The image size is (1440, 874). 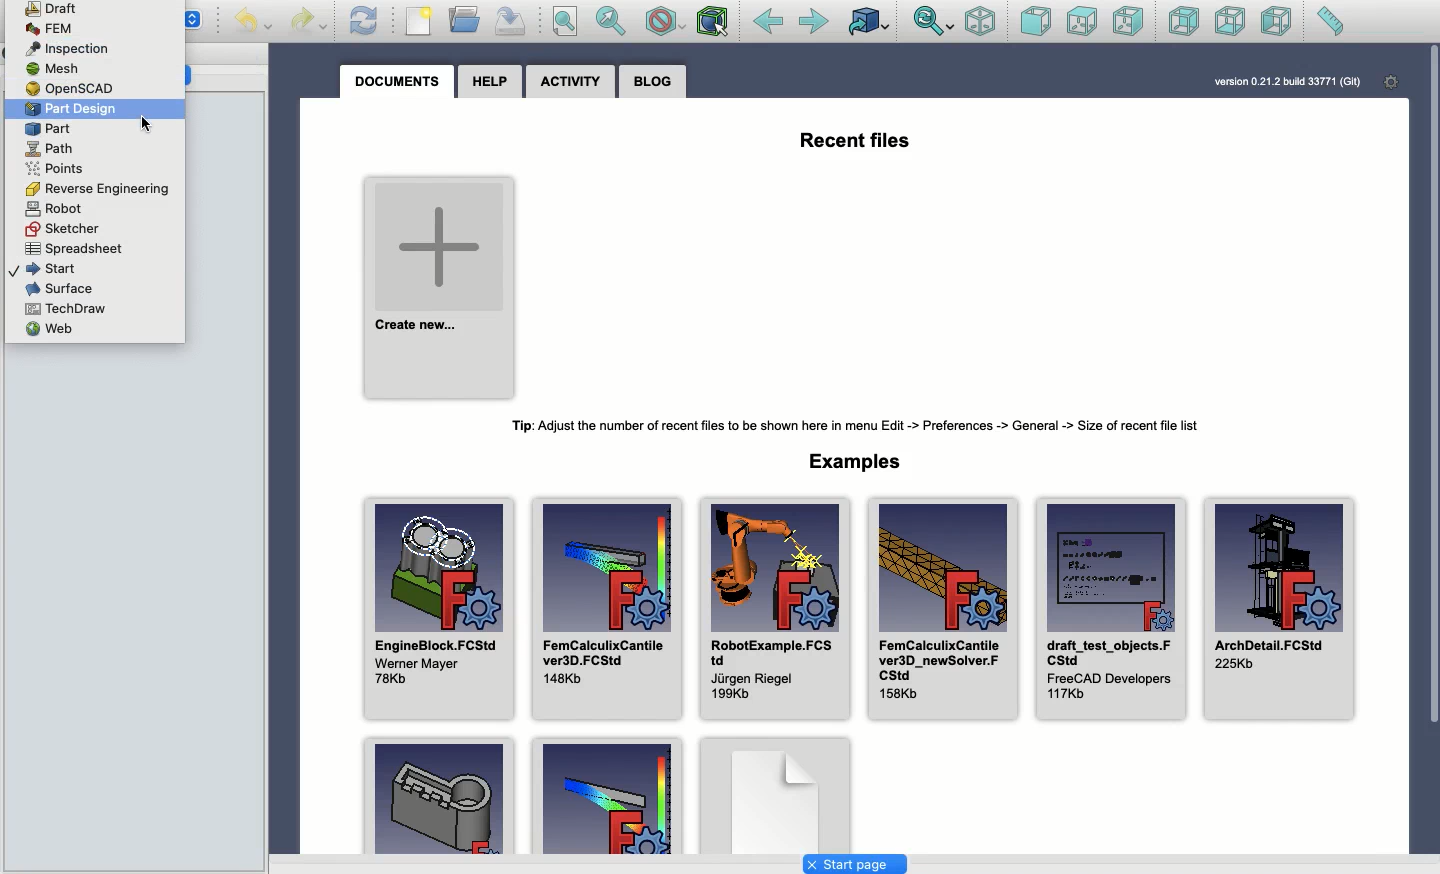 I want to click on OpenSCAD, so click(x=69, y=89).